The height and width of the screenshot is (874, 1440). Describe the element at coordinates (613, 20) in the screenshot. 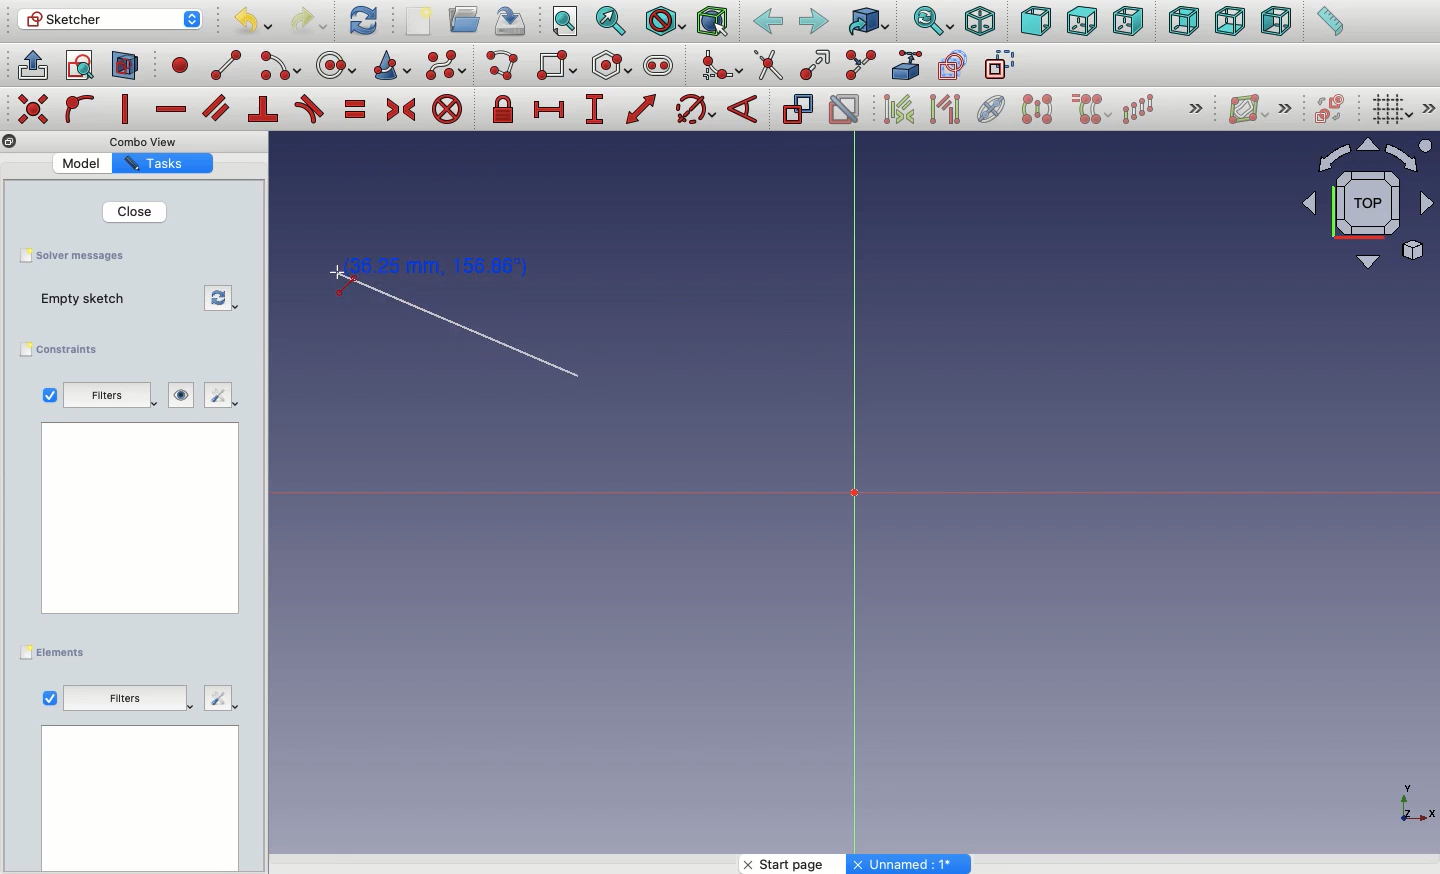

I see `Fit selection` at that location.